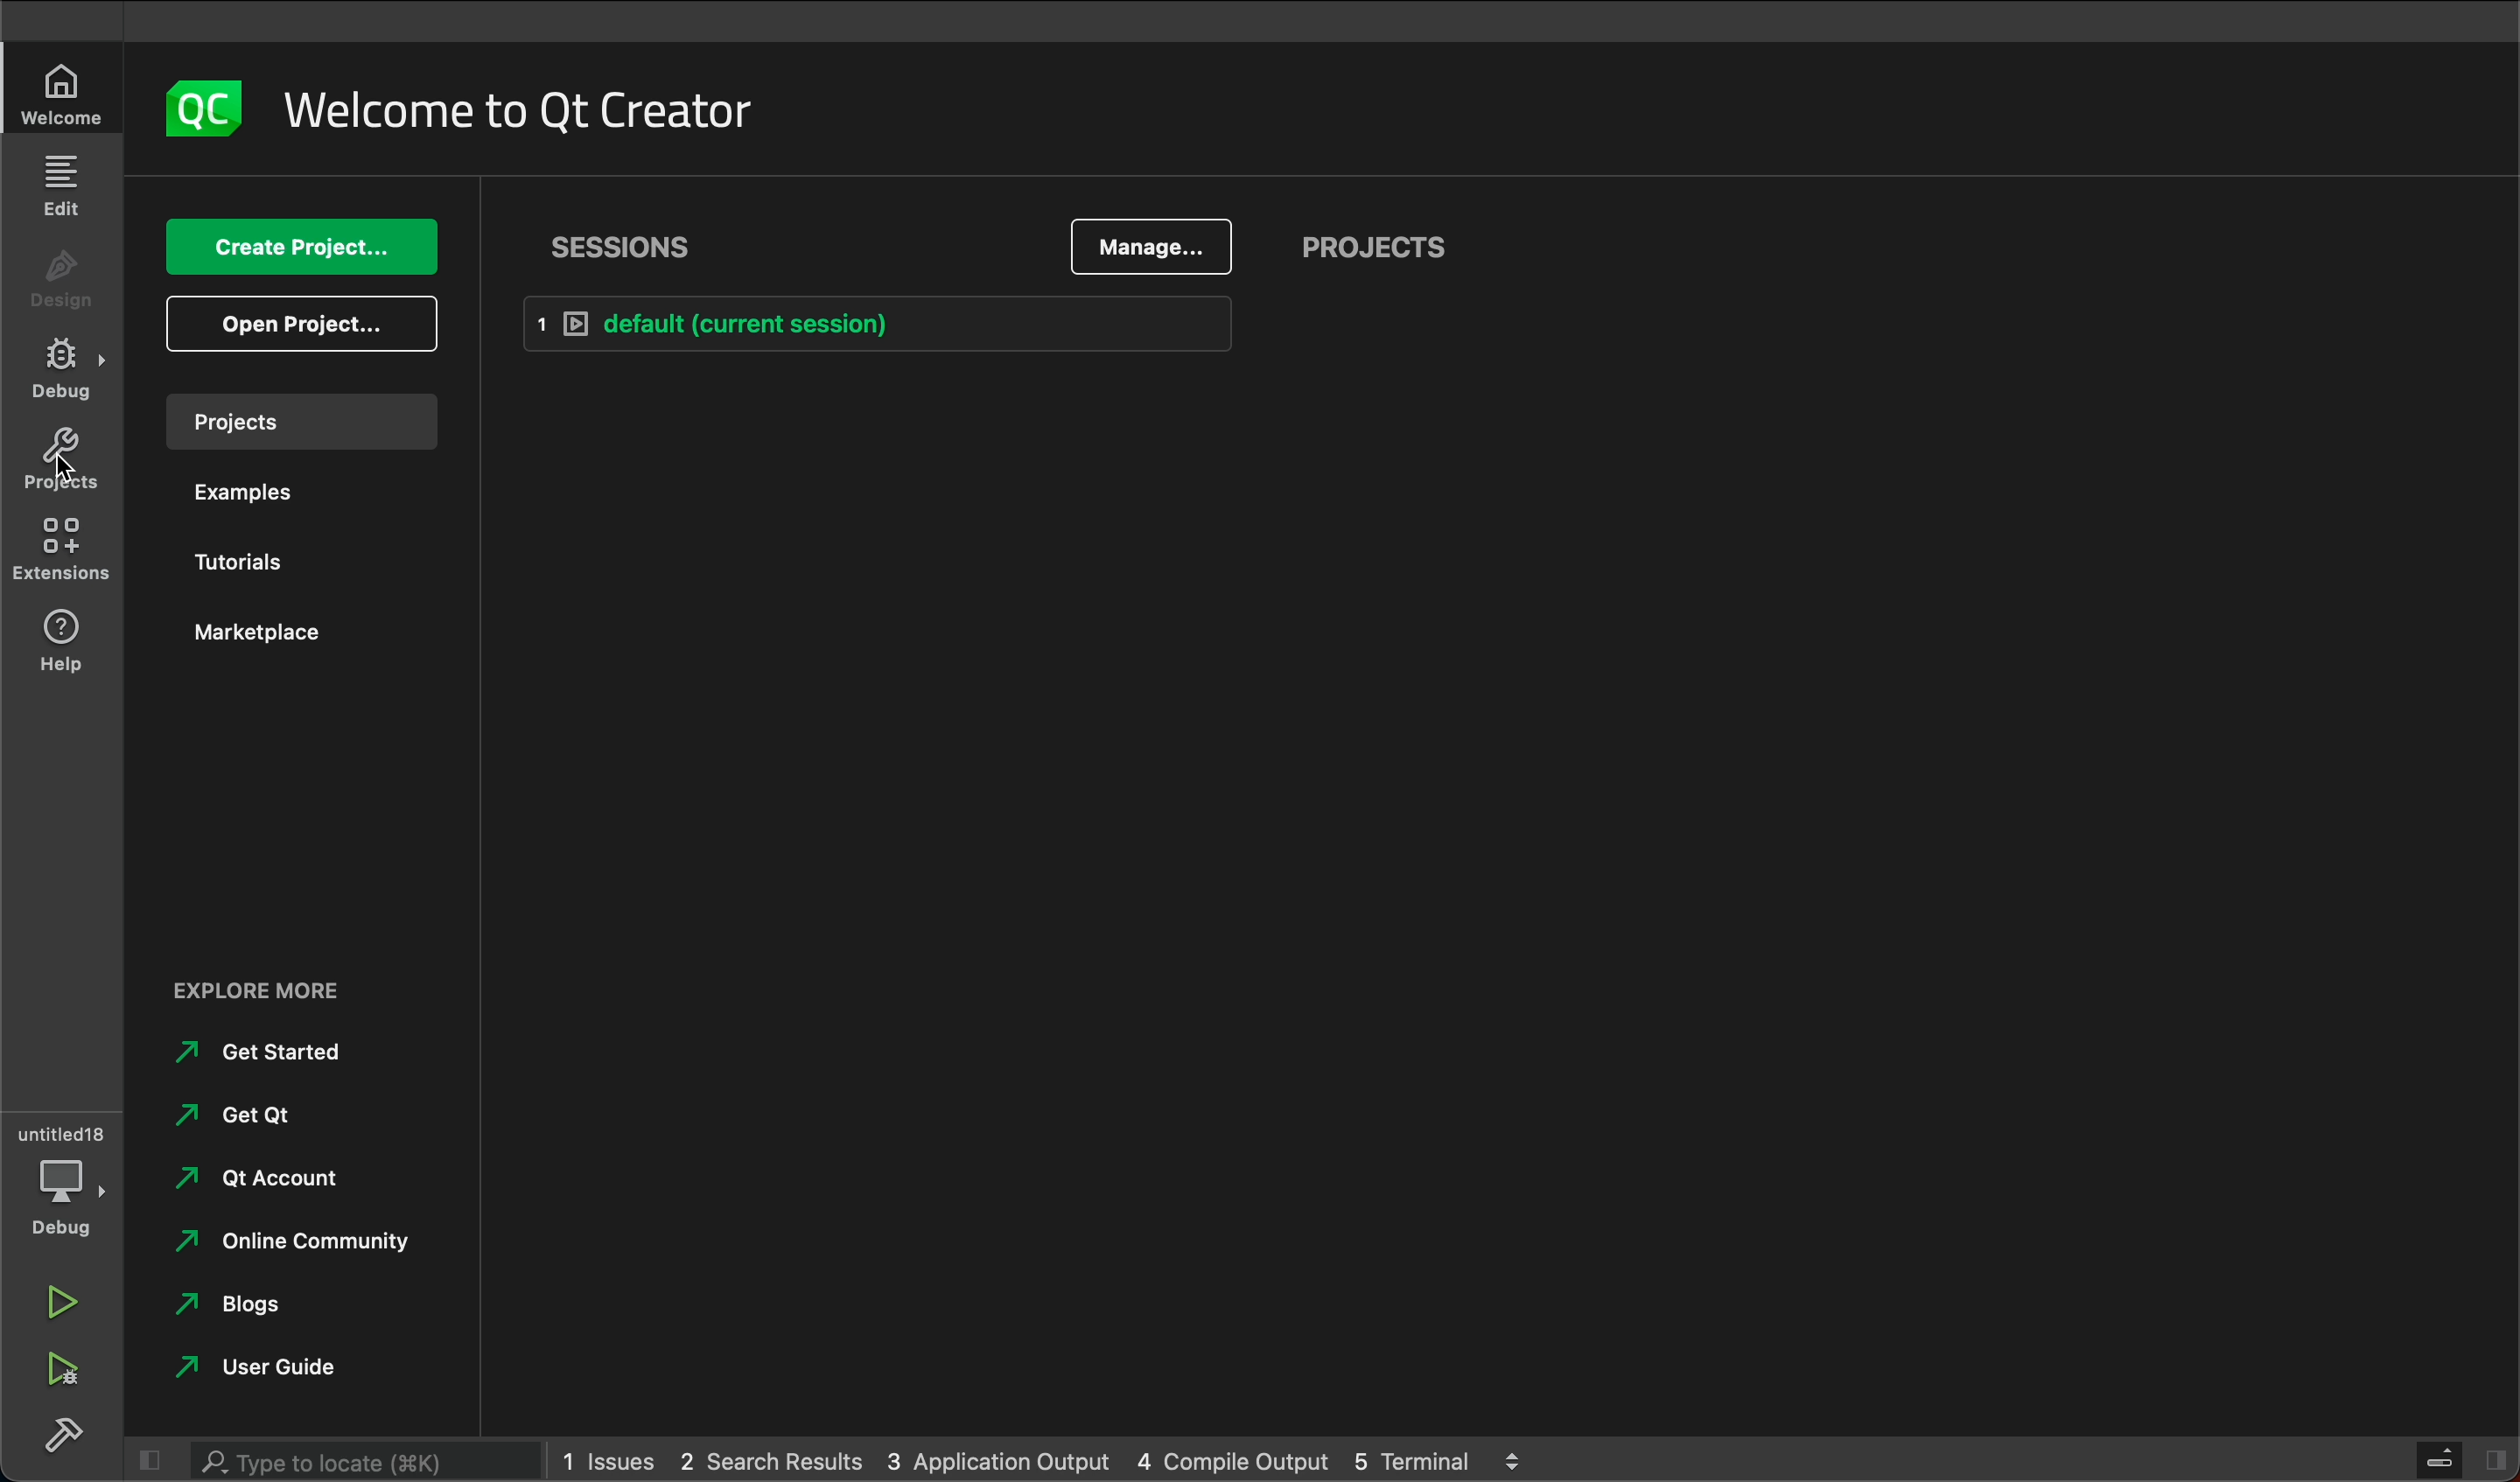 This screenshot has height=1482, width=2520. I want to click on search bar, so click(341, 1461).